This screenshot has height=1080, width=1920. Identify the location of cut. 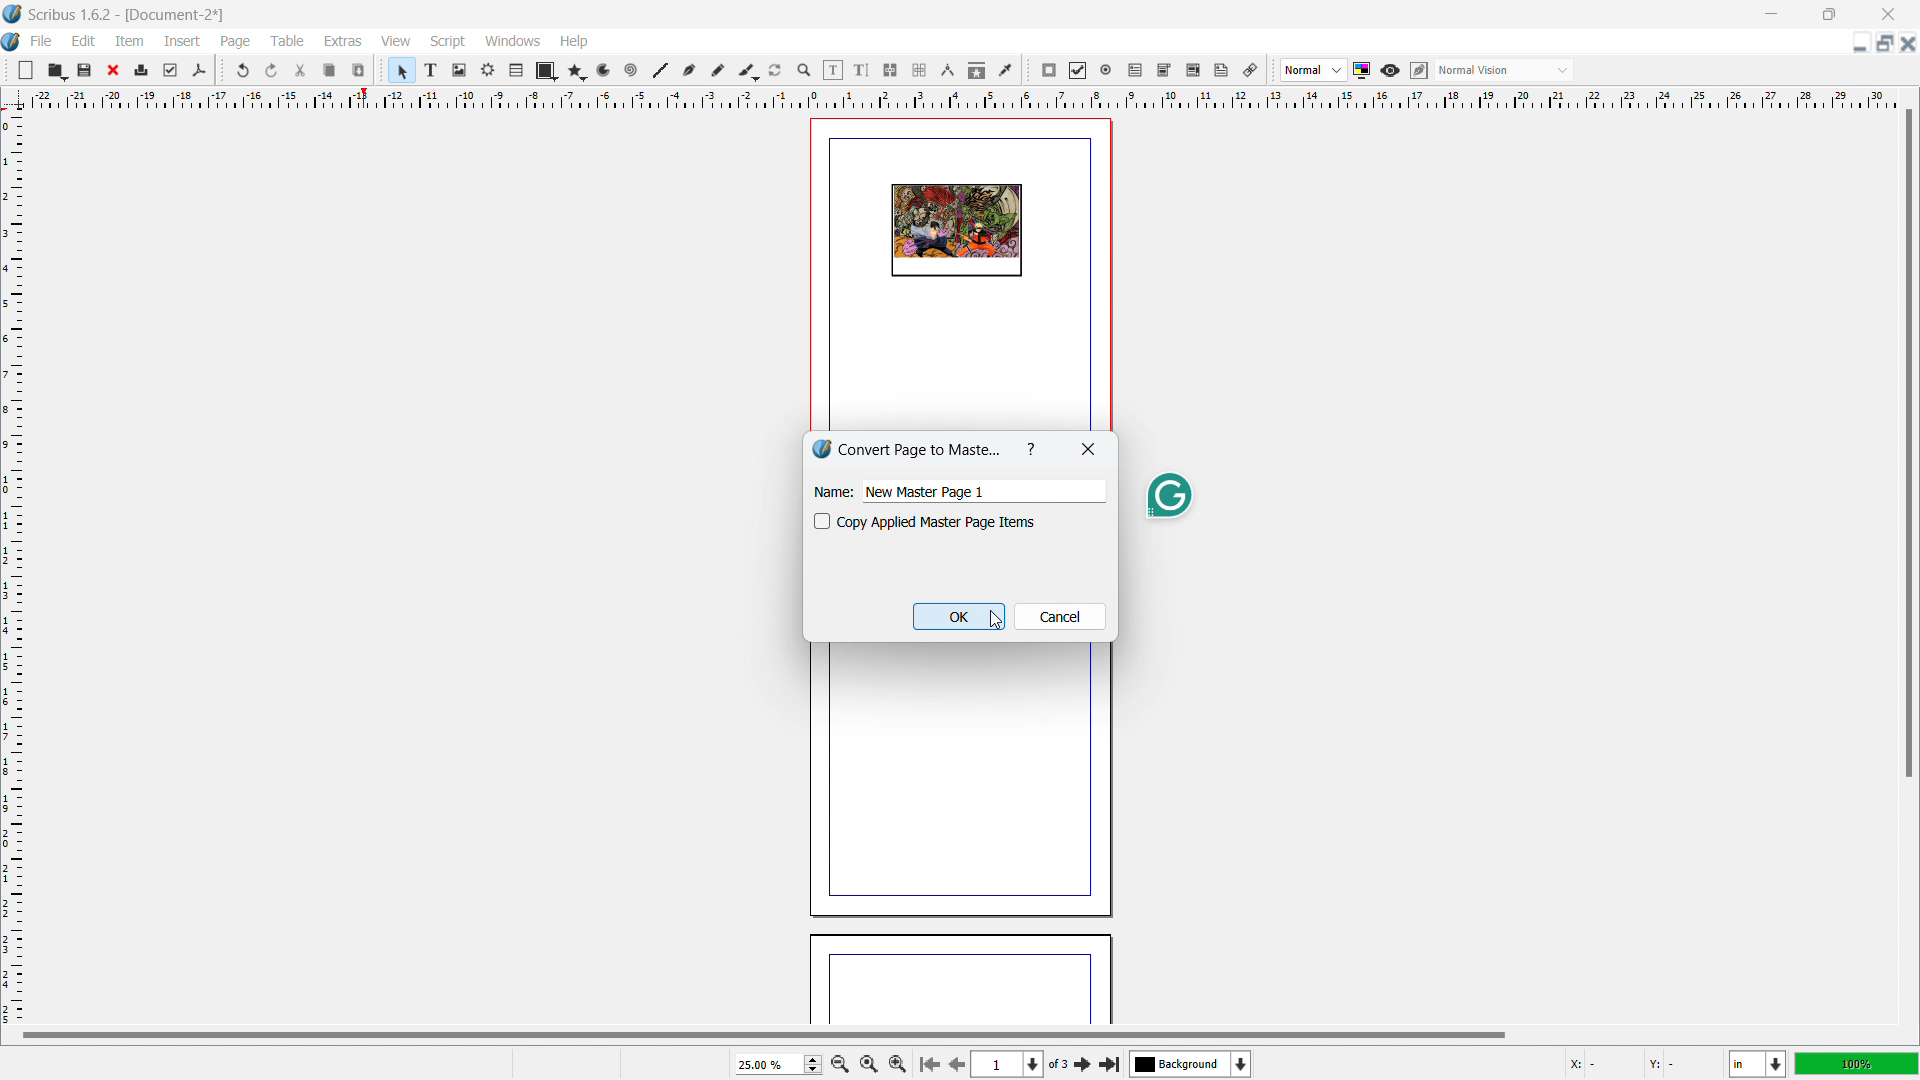
(302, 70).